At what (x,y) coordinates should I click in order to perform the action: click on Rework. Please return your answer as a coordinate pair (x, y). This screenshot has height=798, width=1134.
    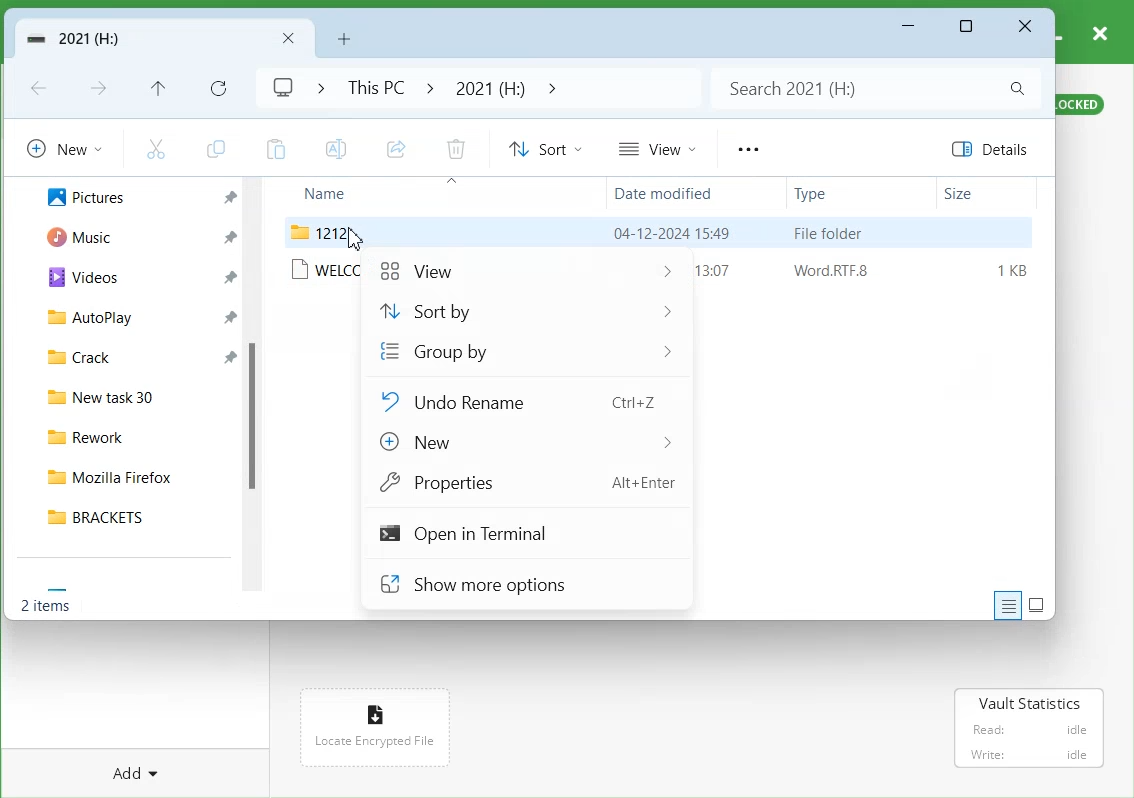
    Looking at the image, I should click on (136, 437).